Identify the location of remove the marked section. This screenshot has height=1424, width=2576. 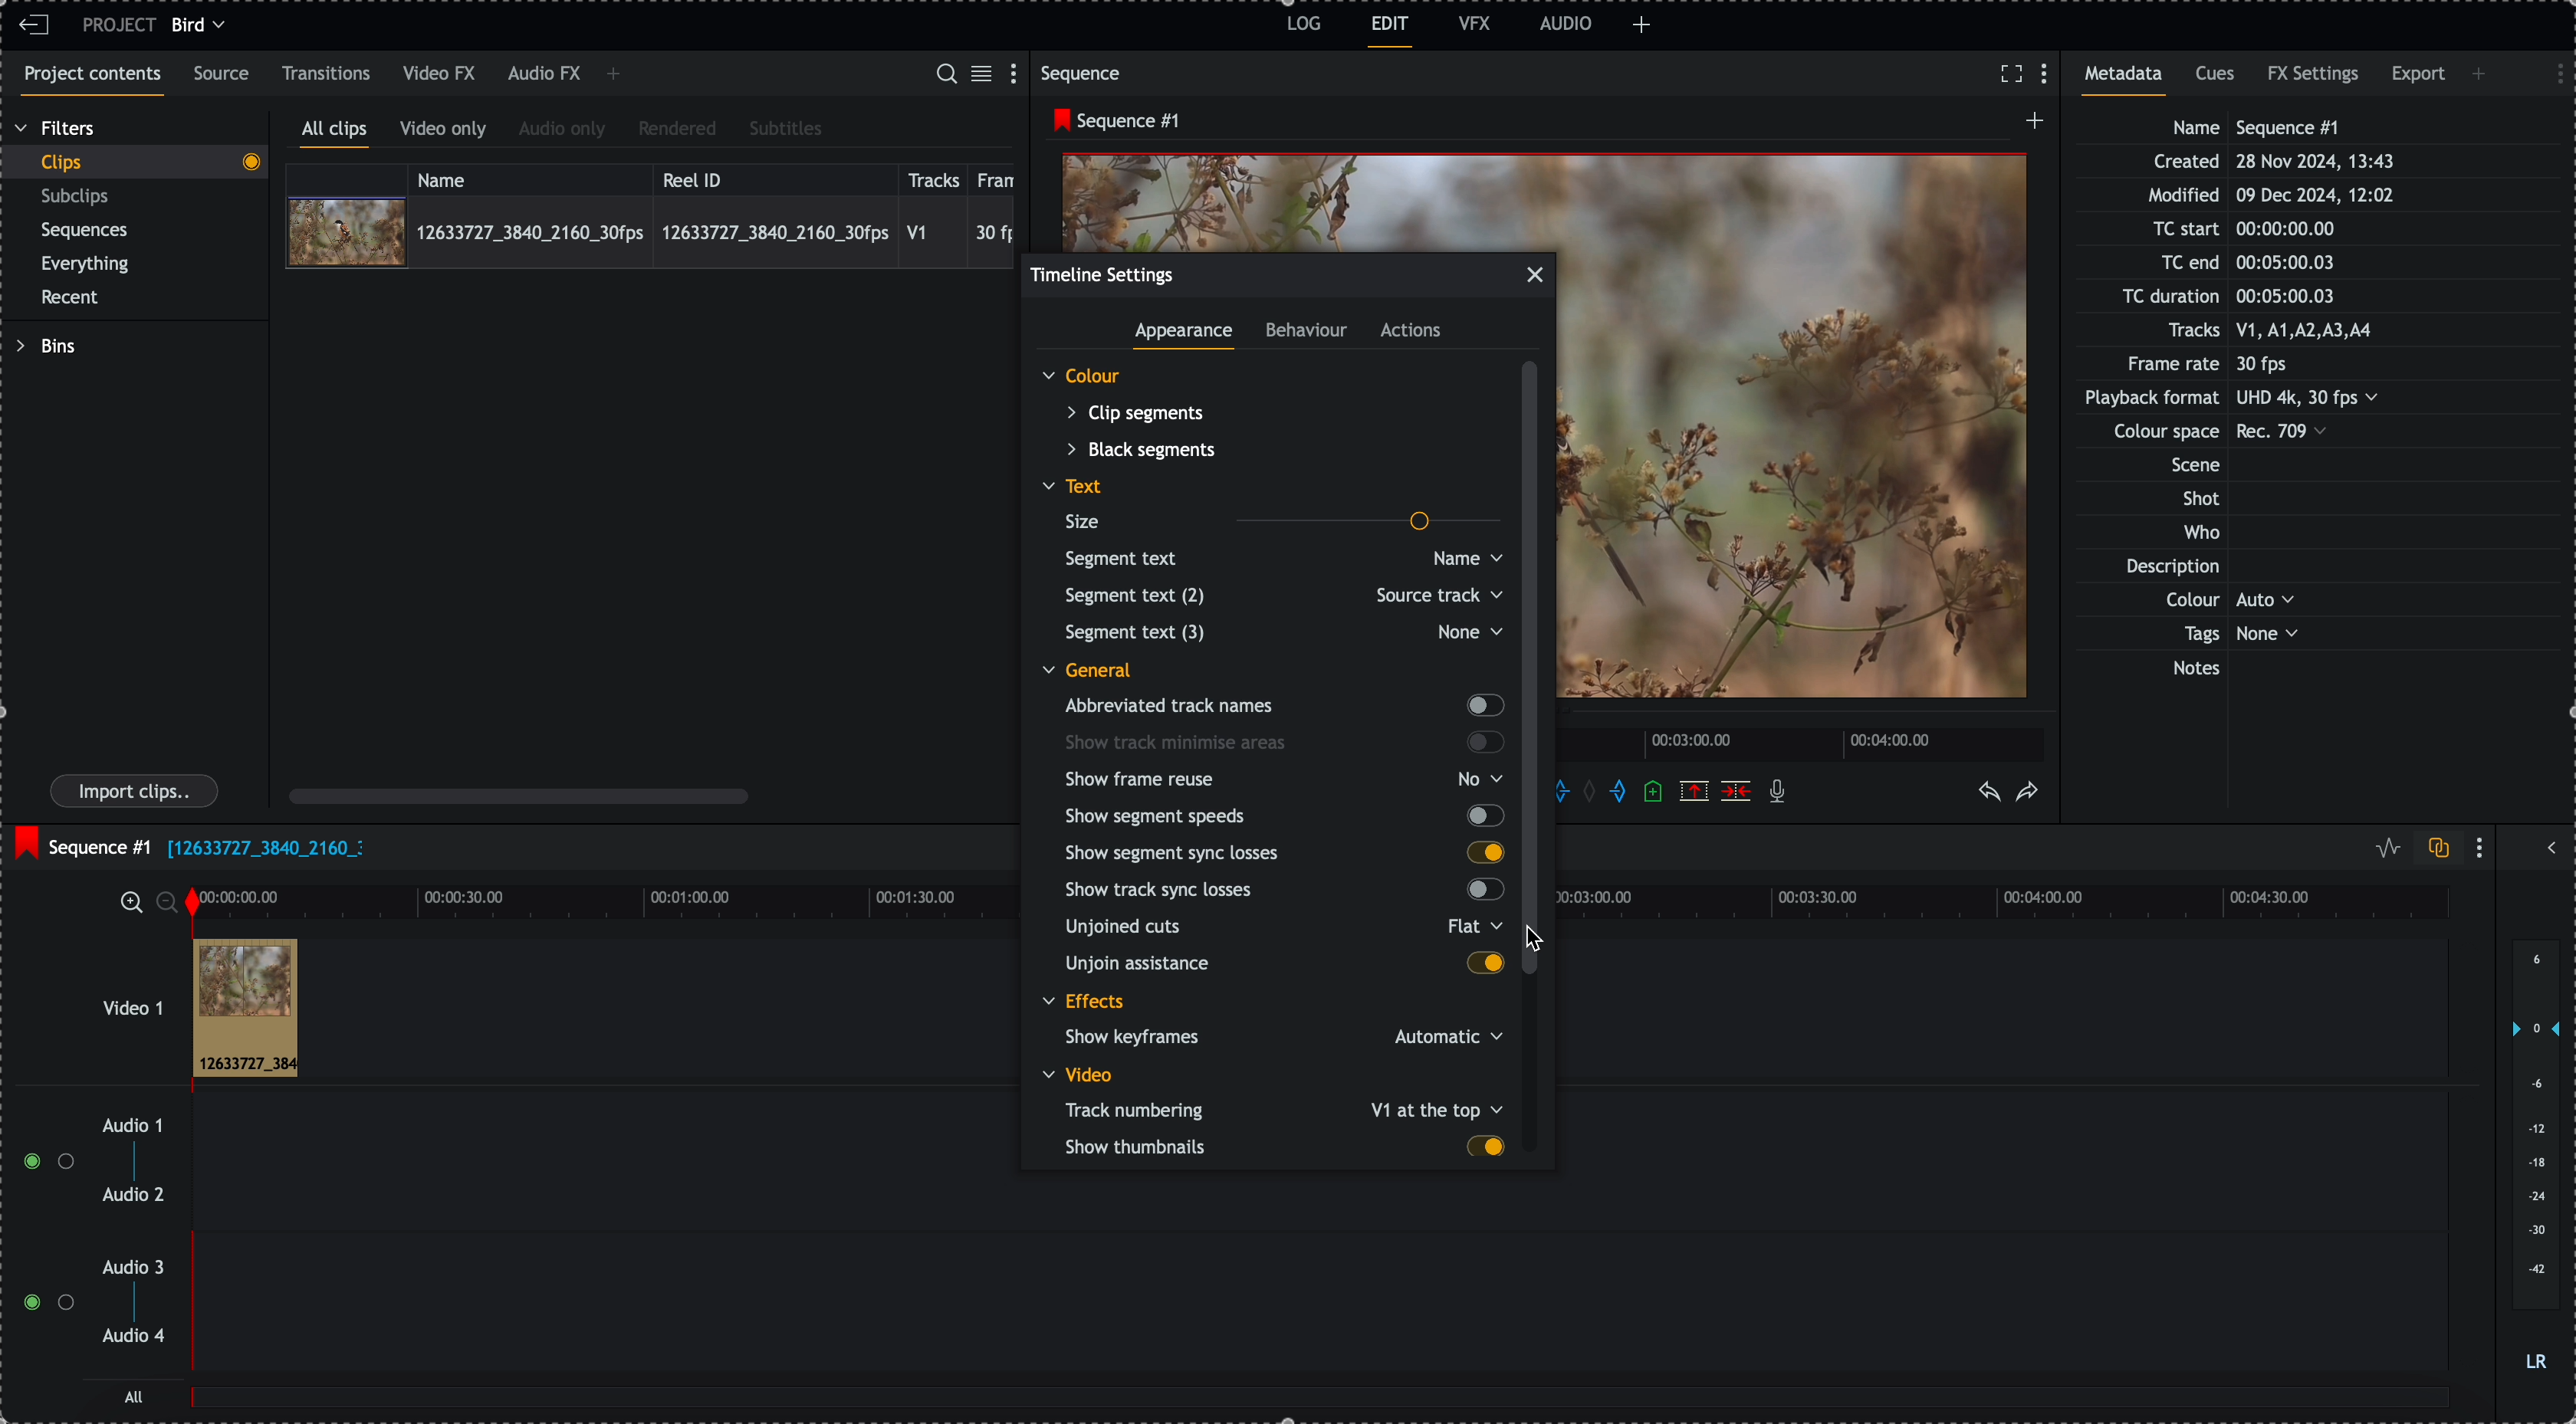
(1694, 790).